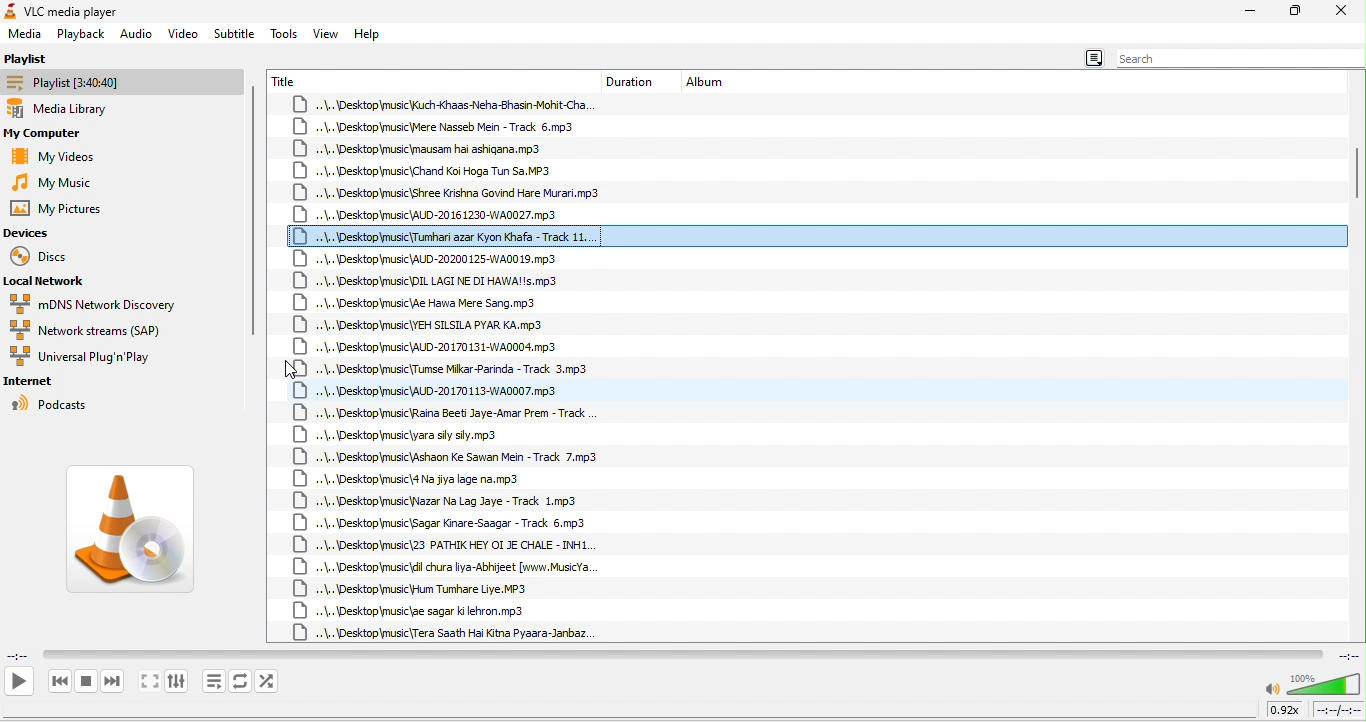 The width and height of the screenshot is (1366, 722). What do you see at coordinates (1287, 709) in the screenshot?
I see `0.92x` at bounding box center [1287, 709].